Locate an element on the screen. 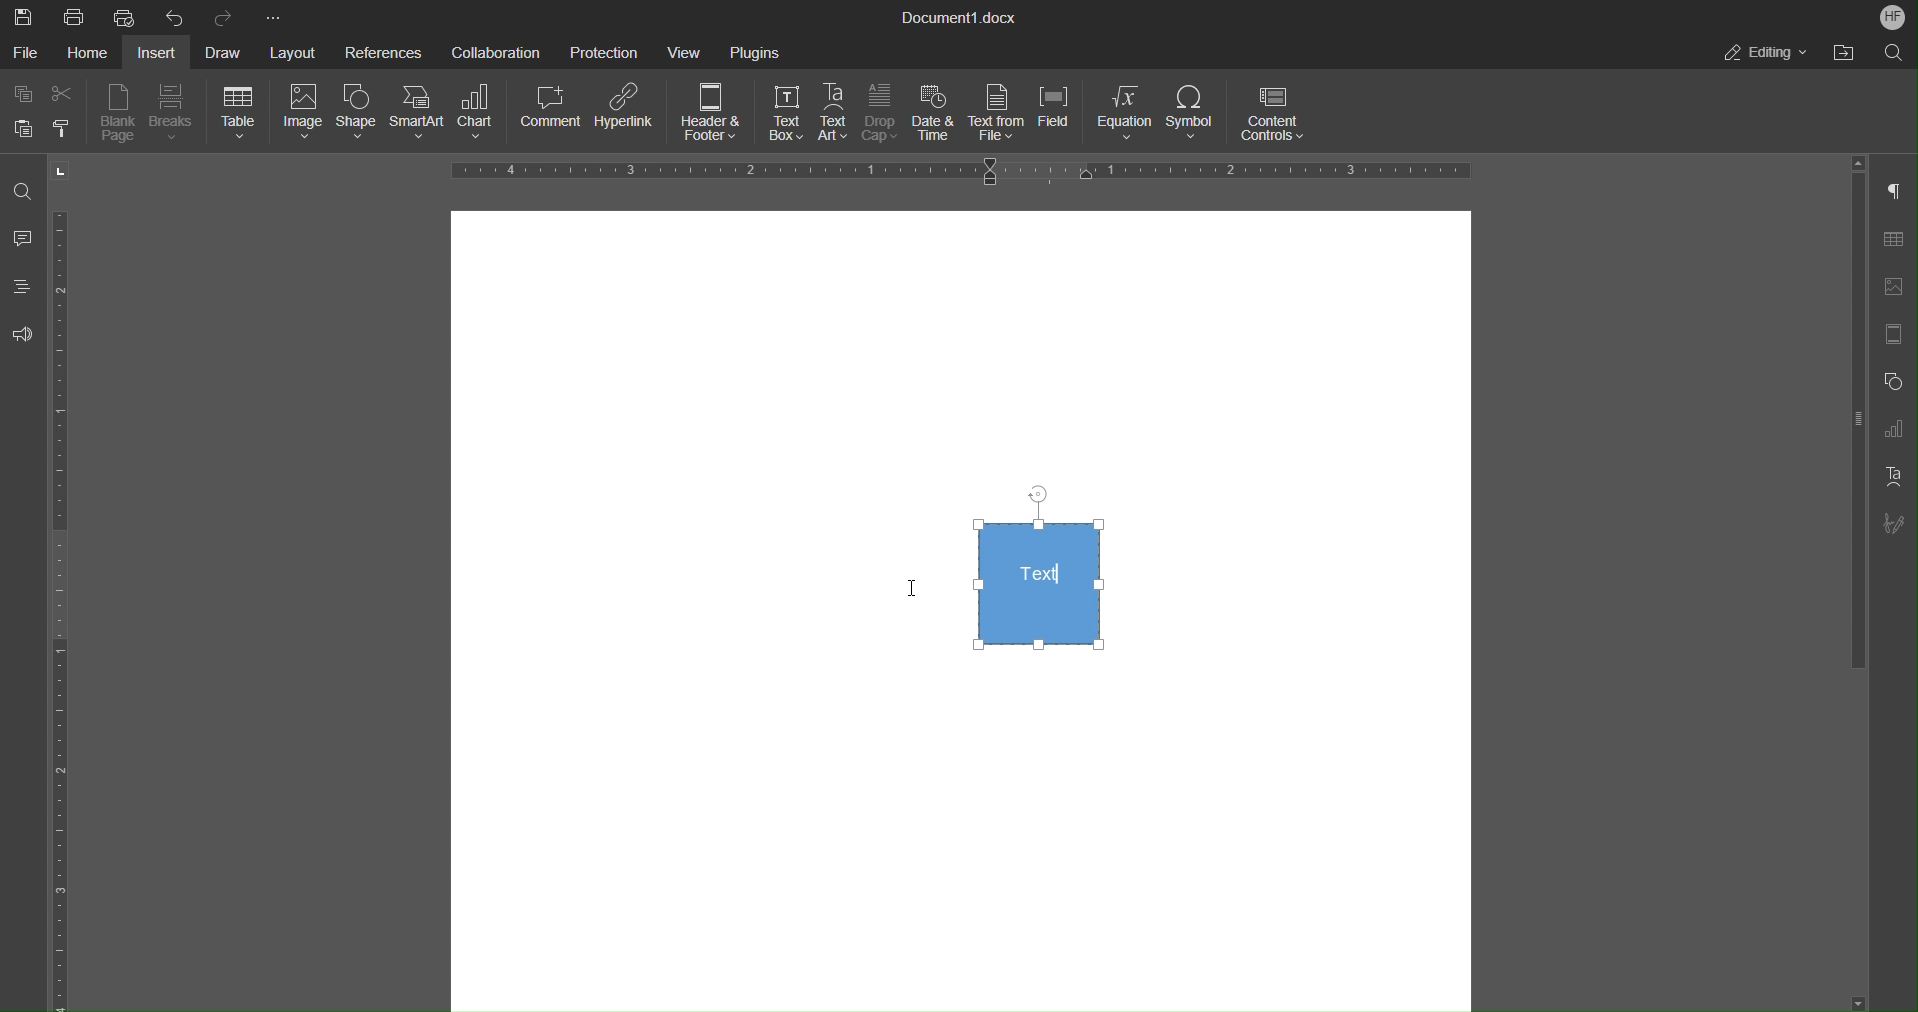 The image size is (1918, 1012). Horizontal Ruler is located at coordinates (68, 609).